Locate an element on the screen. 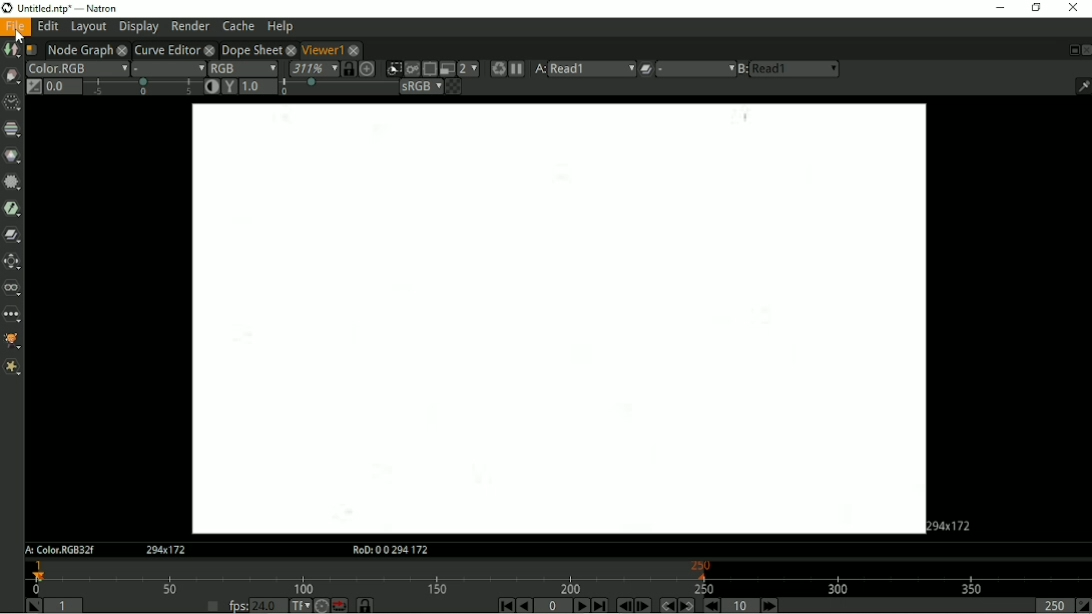  Next keyframe is located at coordinates (687, 605).